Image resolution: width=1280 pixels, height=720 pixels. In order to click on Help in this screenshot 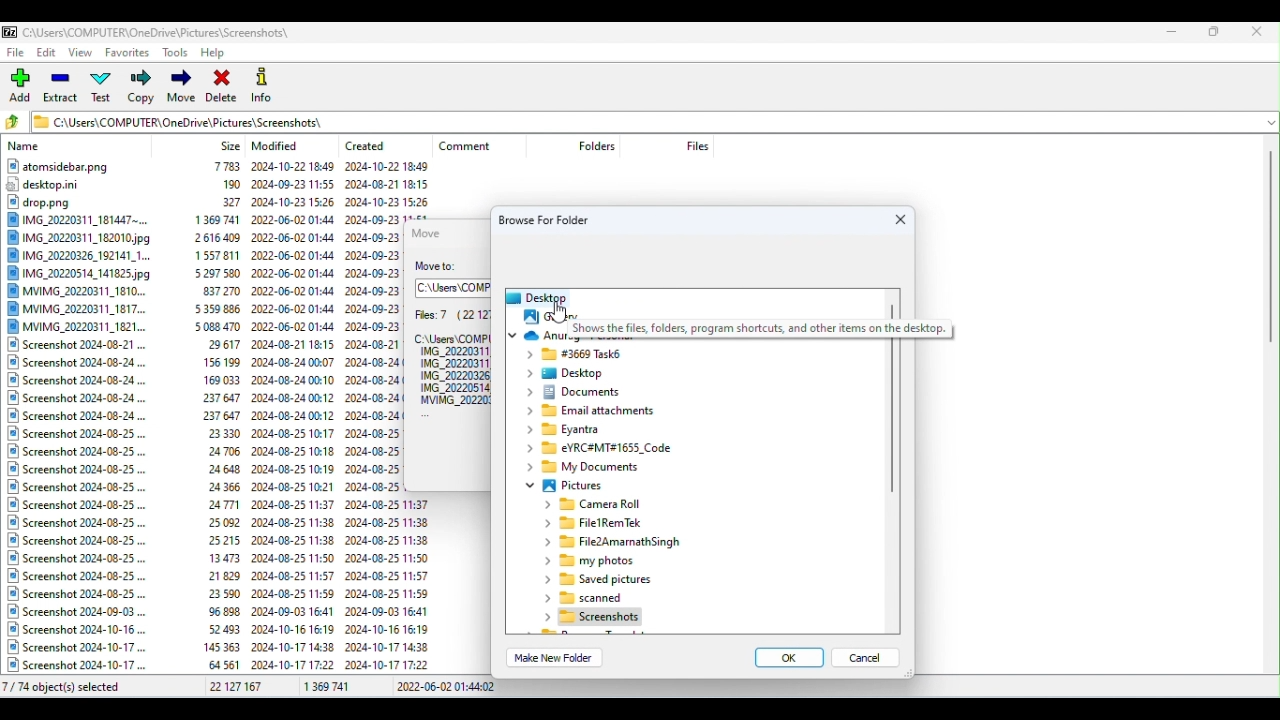, I will do `click(218, 51)`.